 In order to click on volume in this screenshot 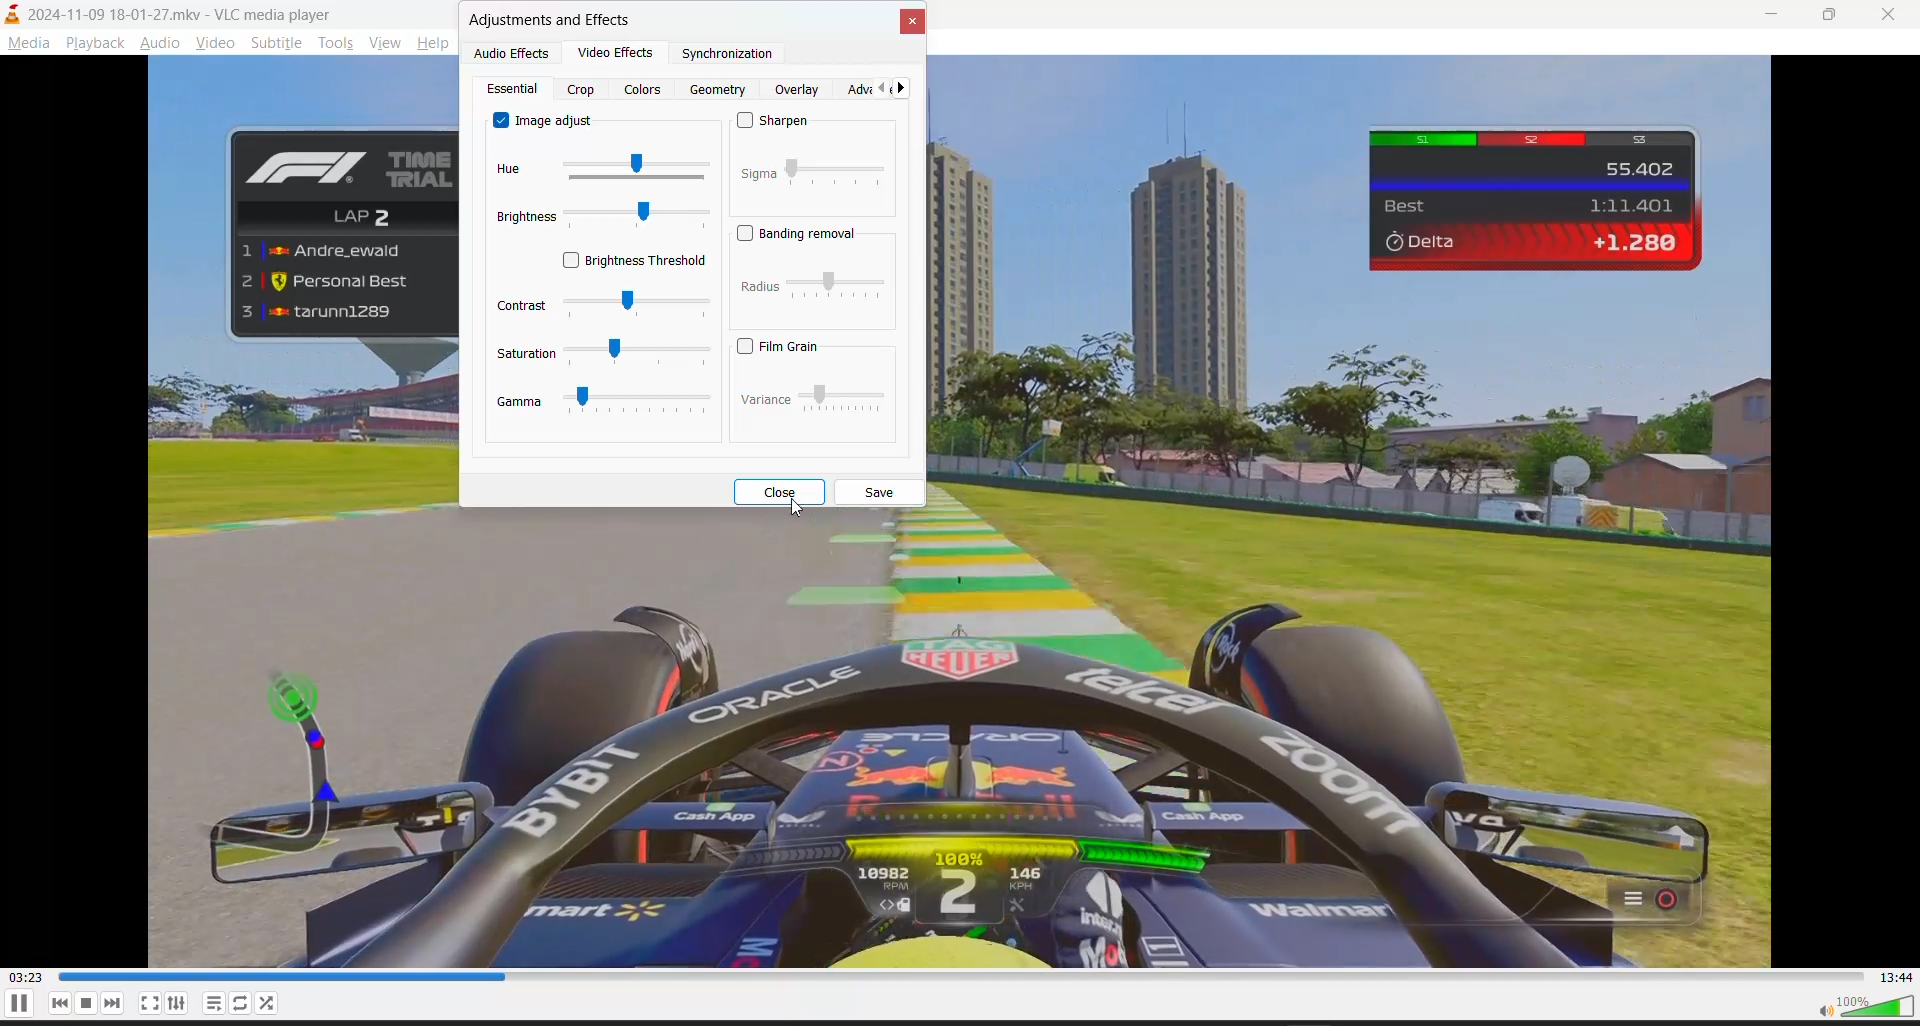, I will do `click(1865, 1007)`.